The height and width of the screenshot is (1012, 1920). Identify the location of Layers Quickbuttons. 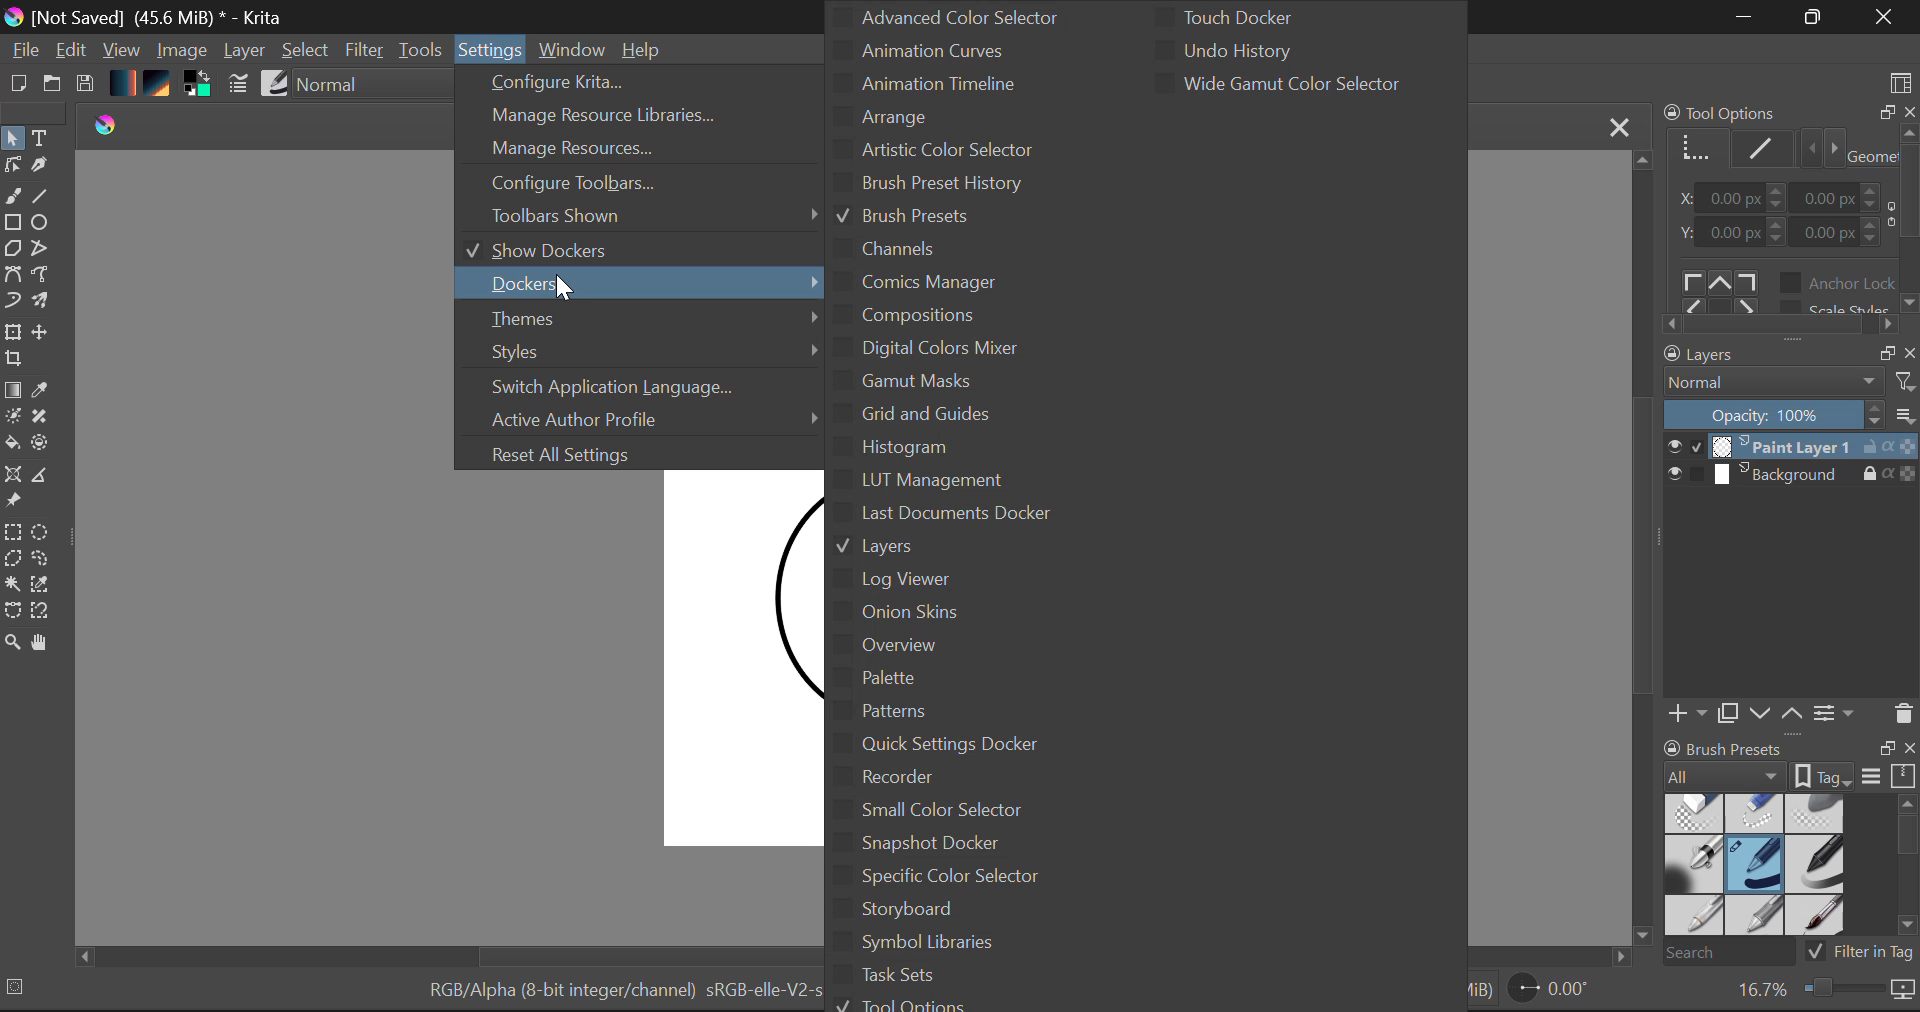
(1788, 713).